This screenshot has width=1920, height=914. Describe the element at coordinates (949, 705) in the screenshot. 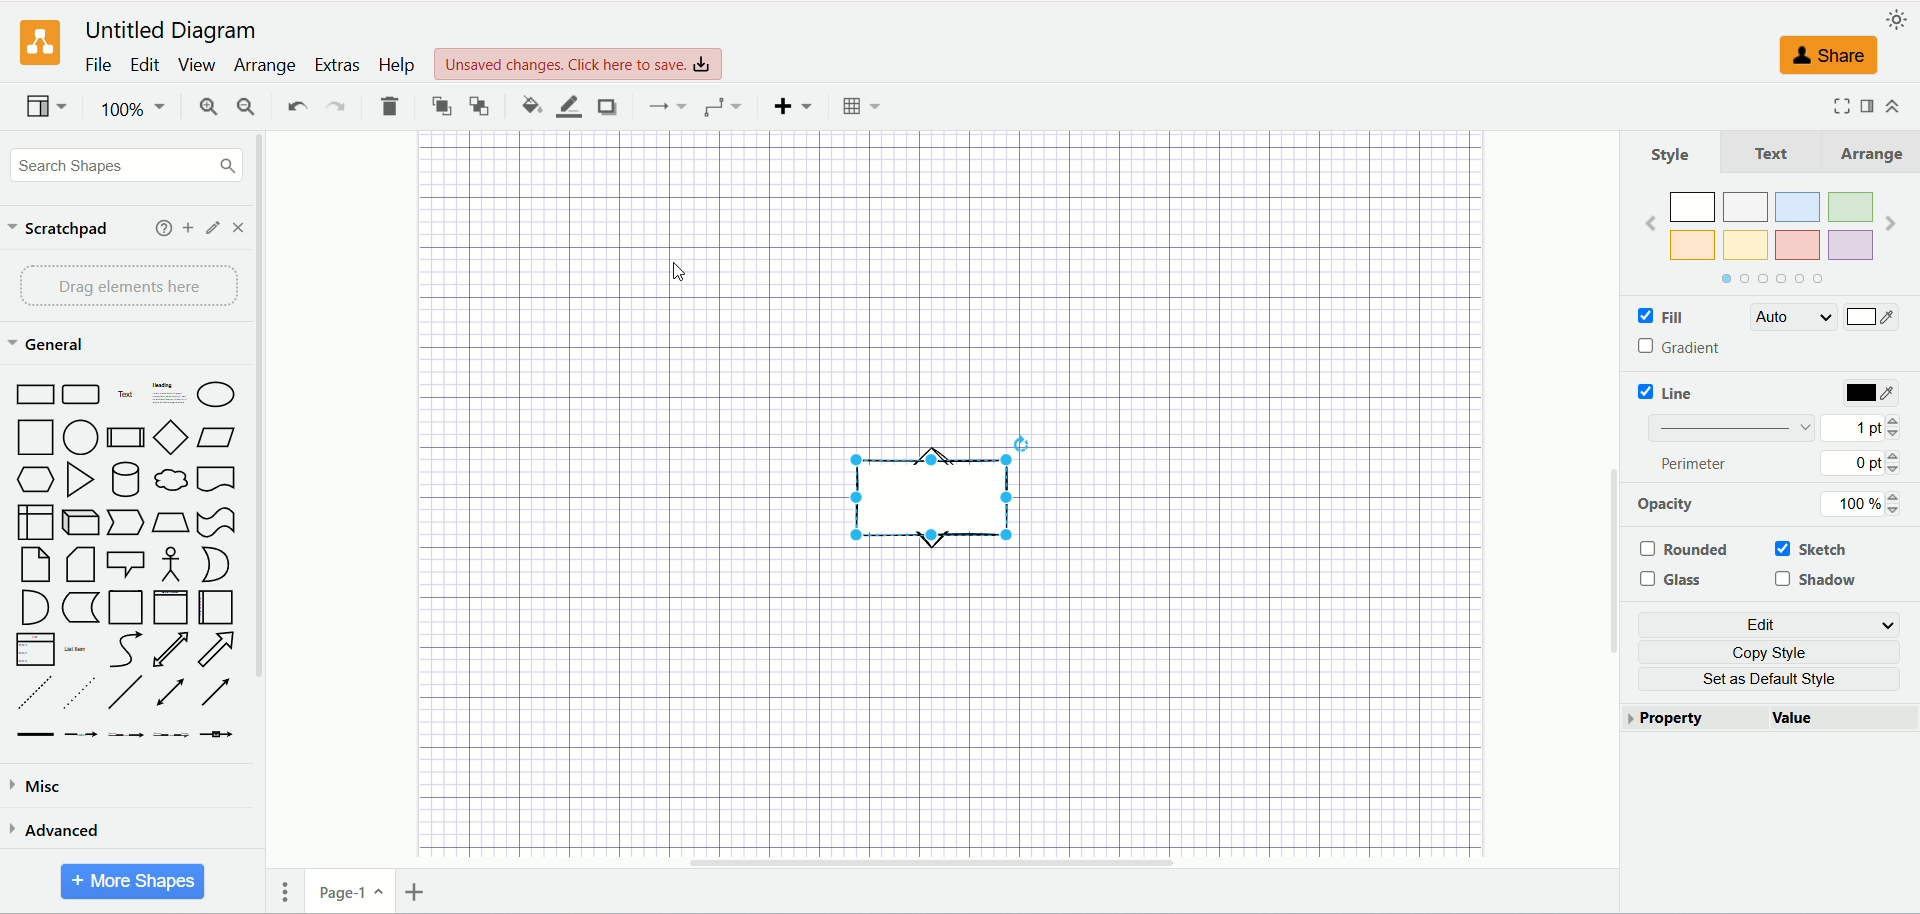

I see `canvas` at that location.